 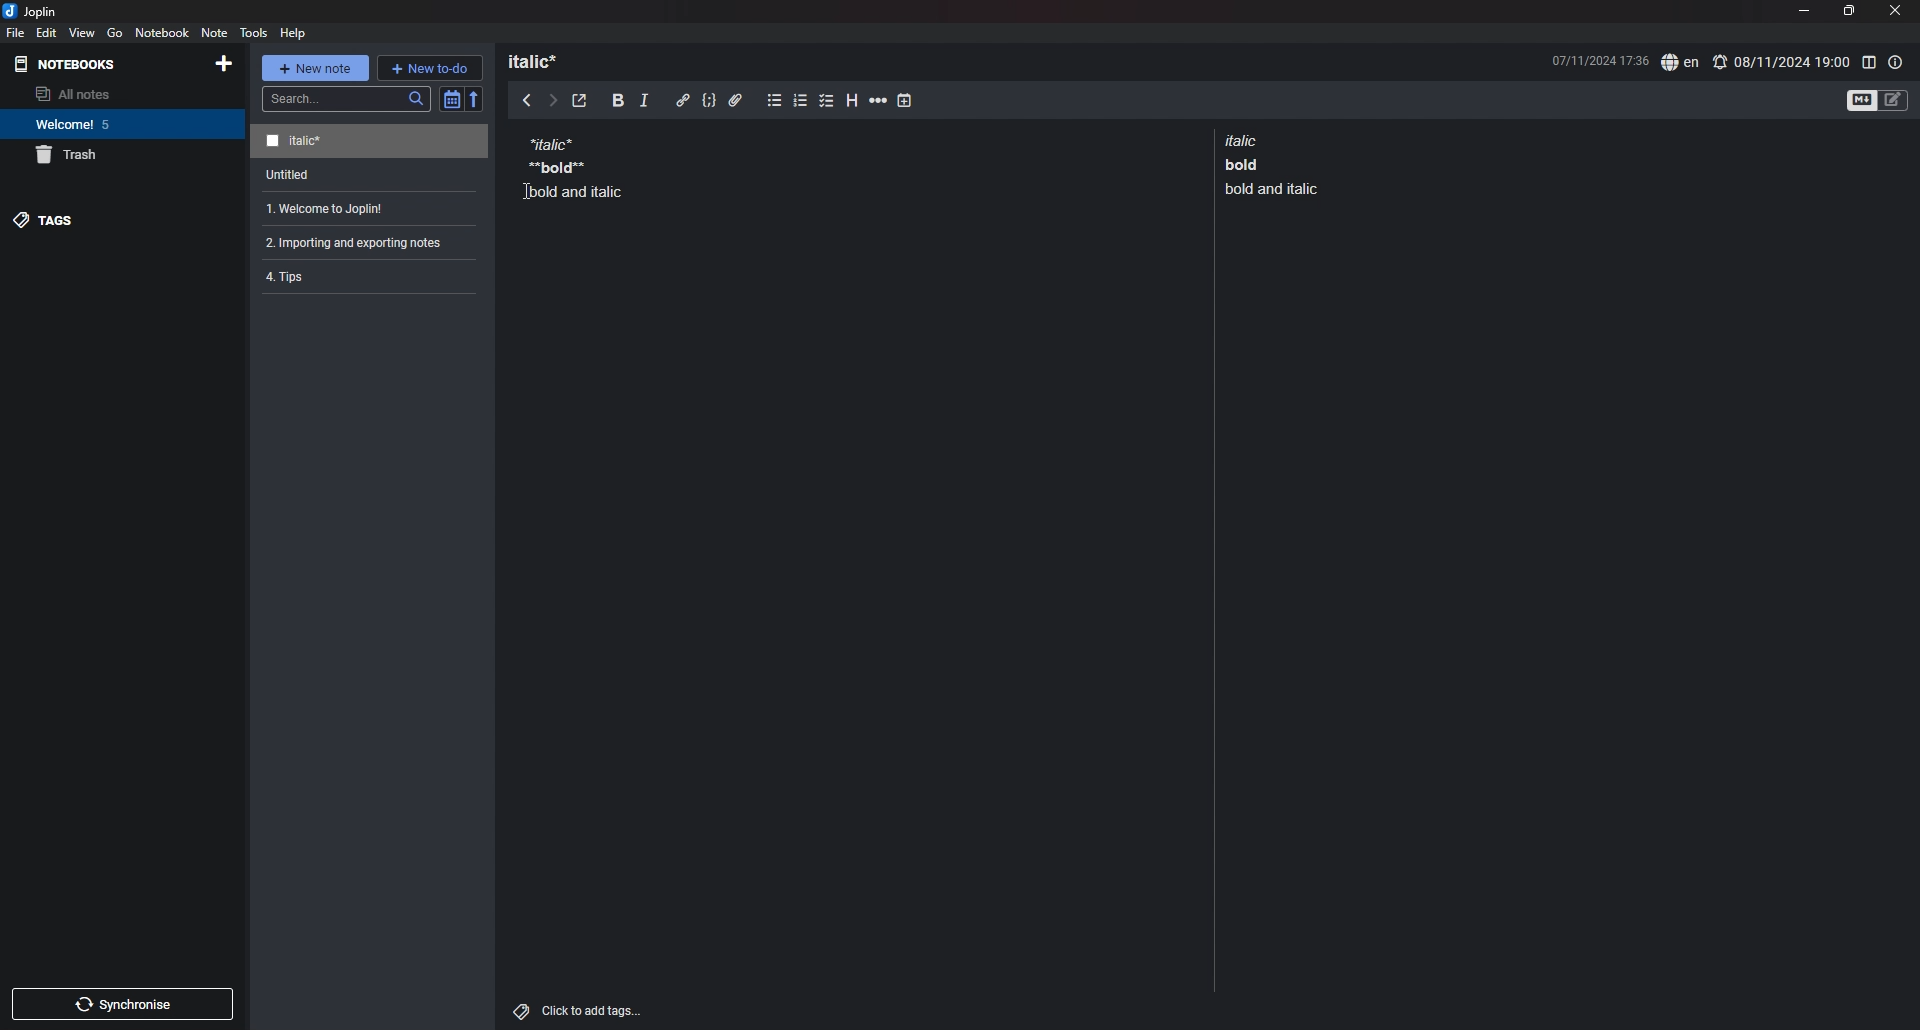 What do you see at coordinates (683, 100) in the screenshot?
I see `hyperlink` at bounding box center [683, 100].